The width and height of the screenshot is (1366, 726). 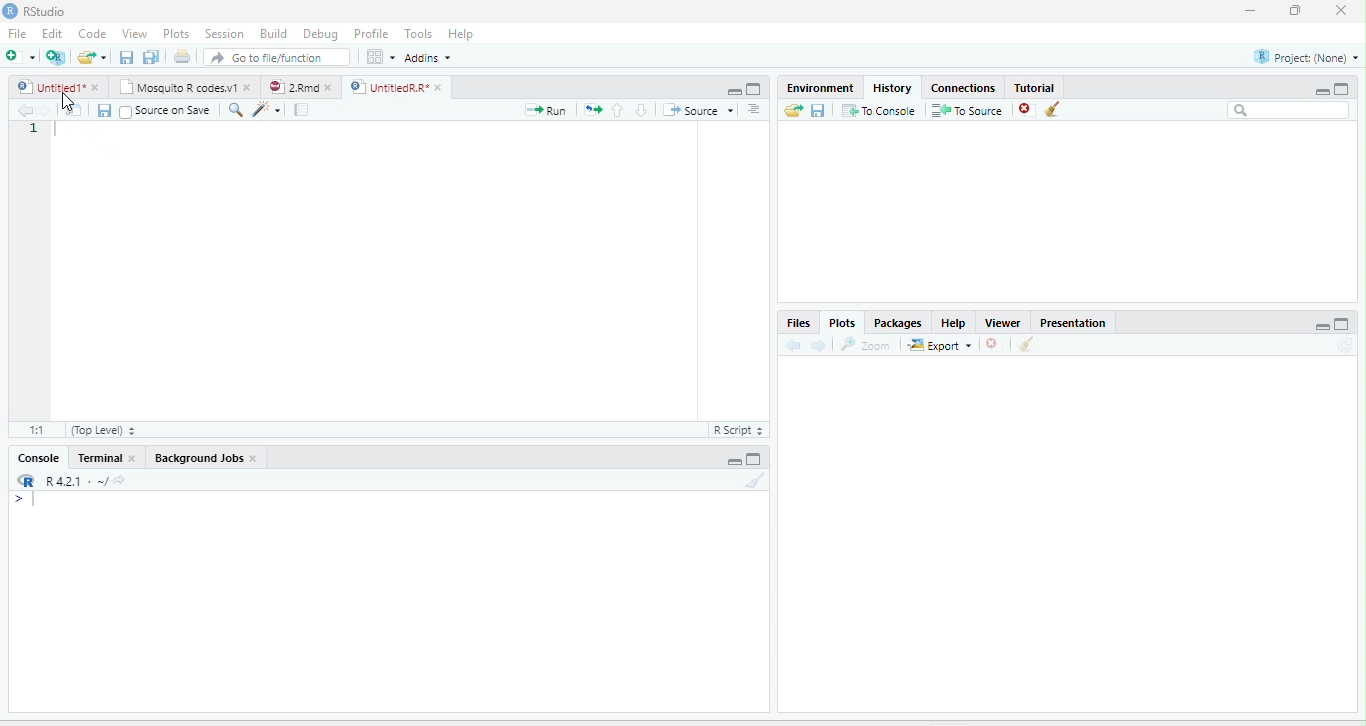 What do you see at coordinates (320, 34) in the screenshot?
I see `Debug` at bounding box center [320, 34].